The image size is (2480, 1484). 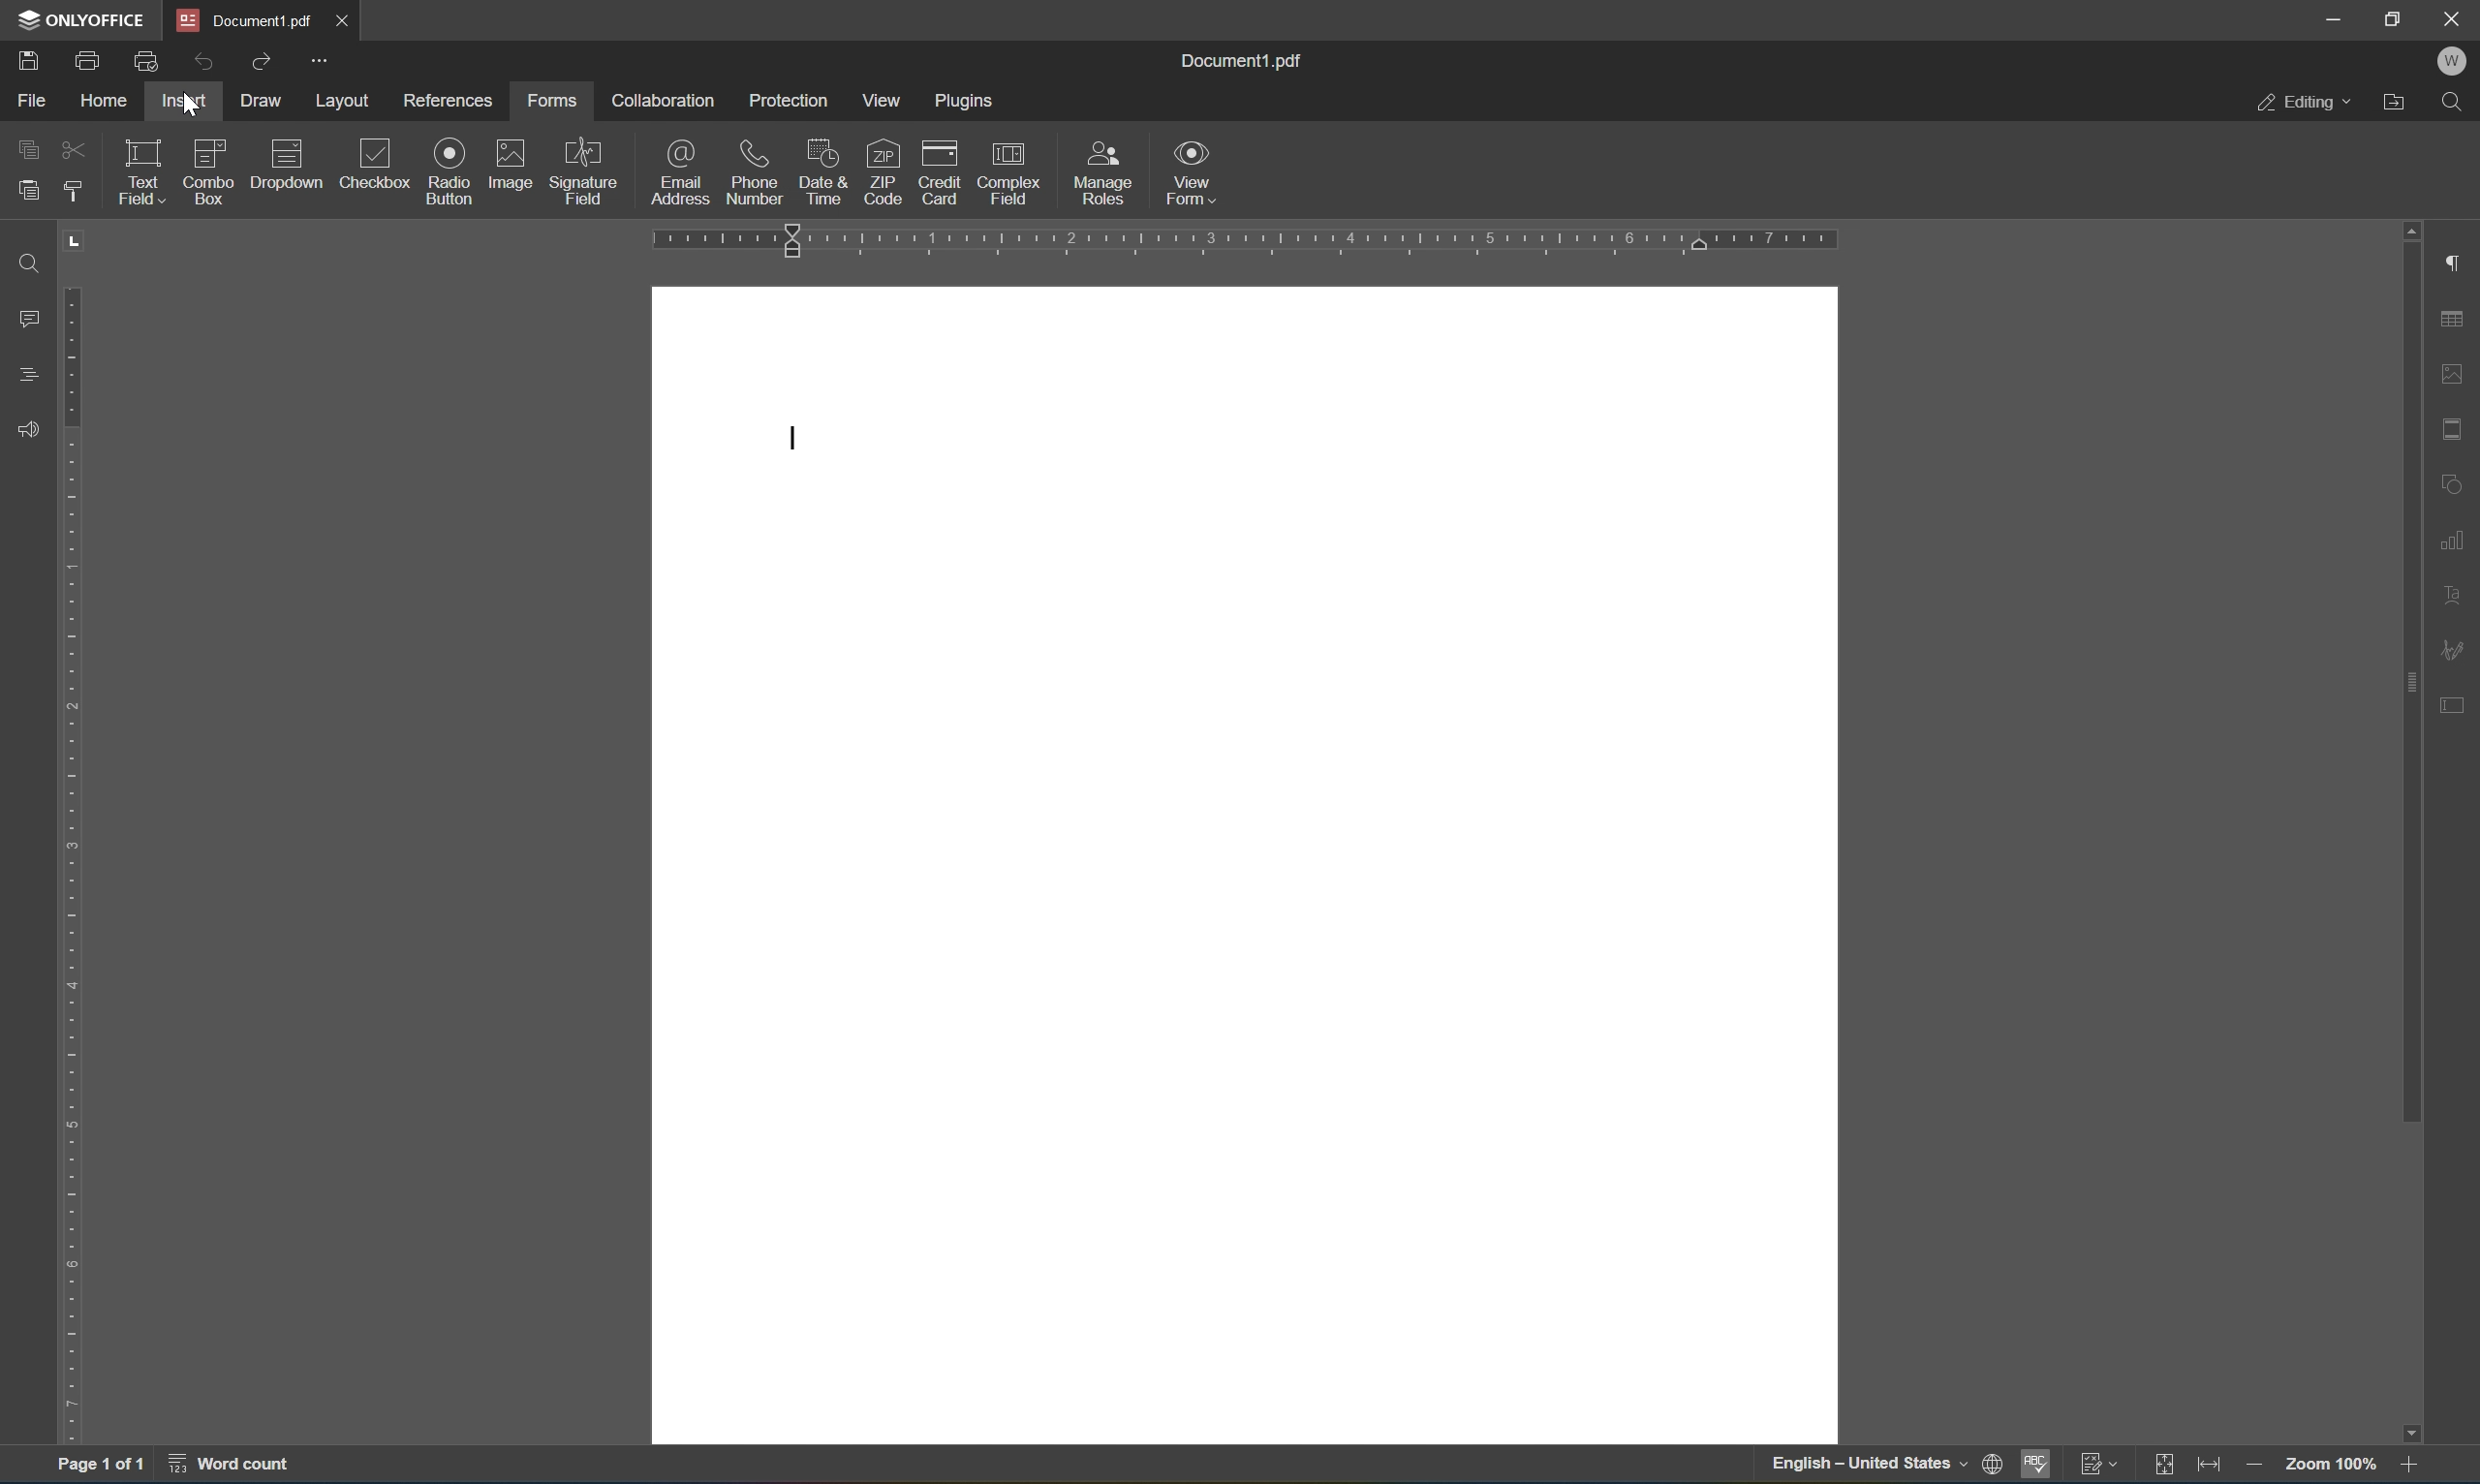 I want to click on signature settings, so click(x=2450, y=649).